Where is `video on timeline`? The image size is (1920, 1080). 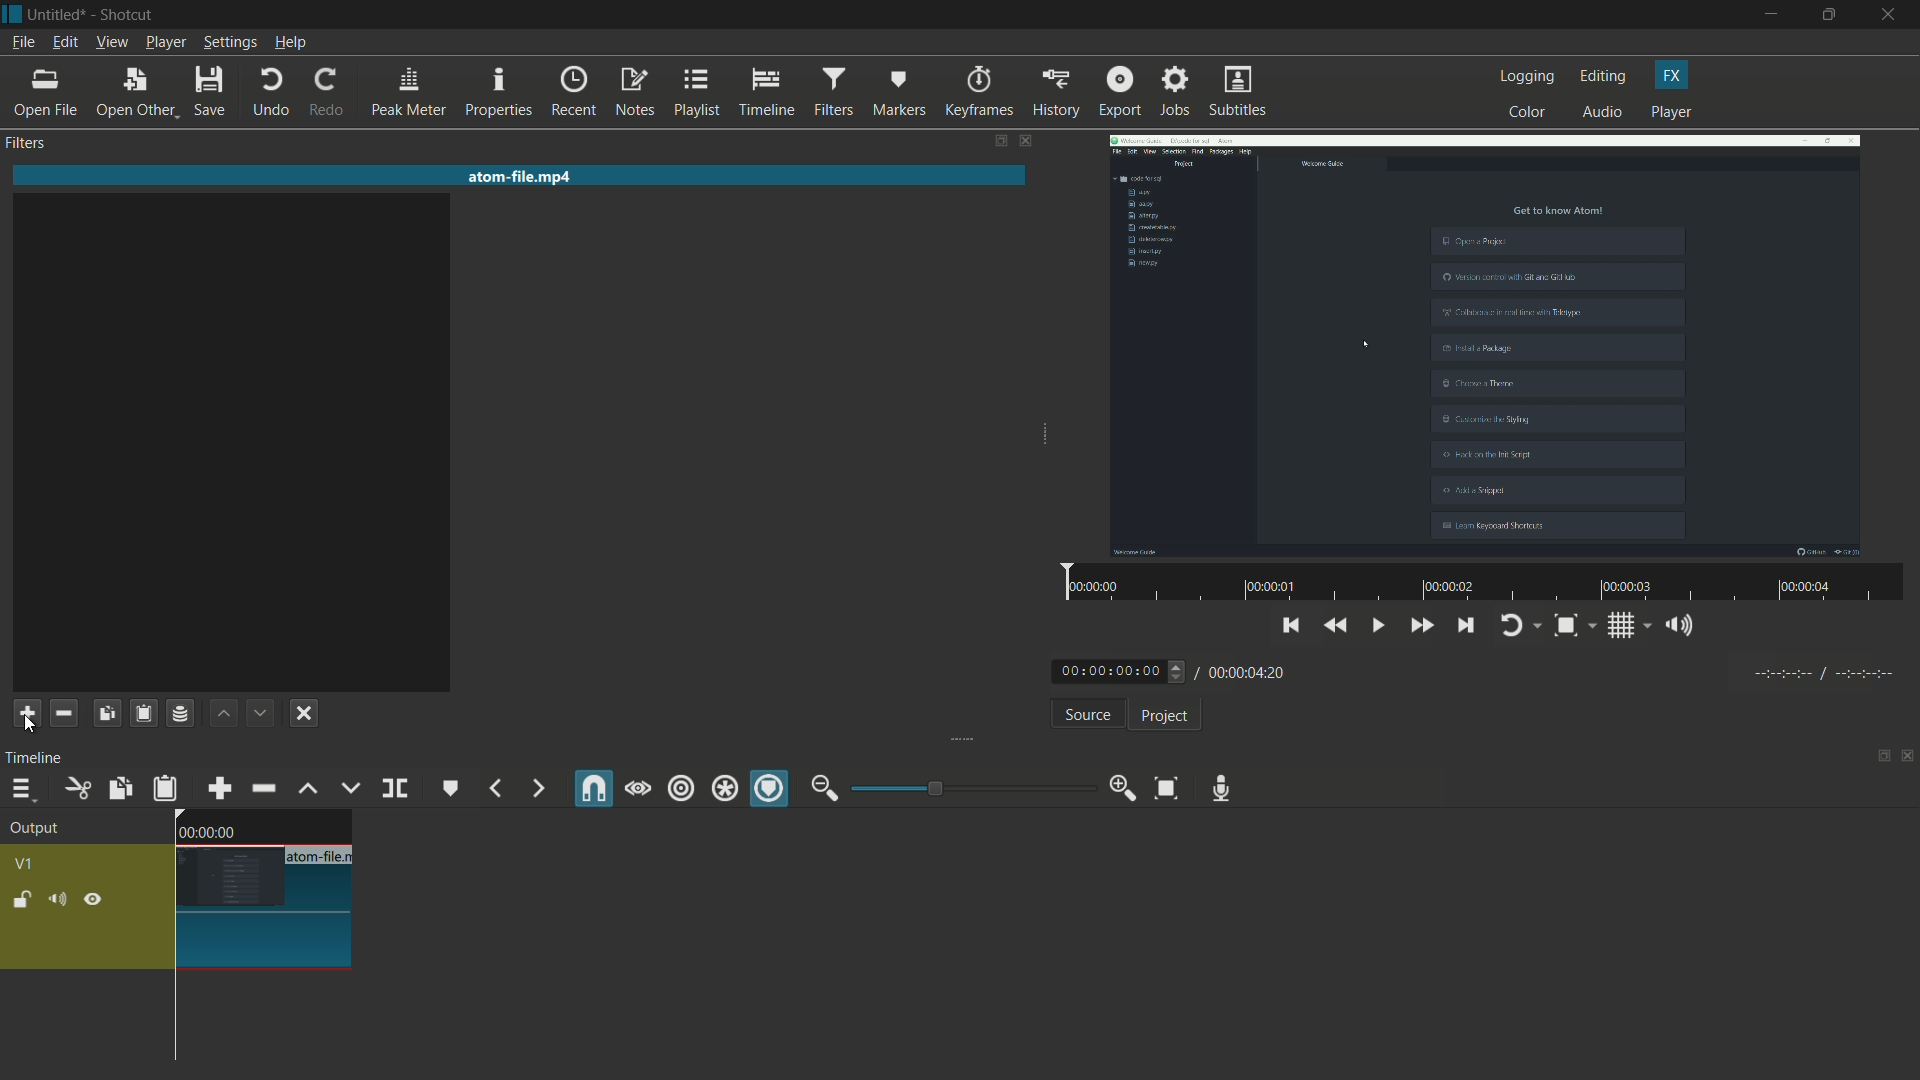 video on timeline is located at coordinates (261, 871).